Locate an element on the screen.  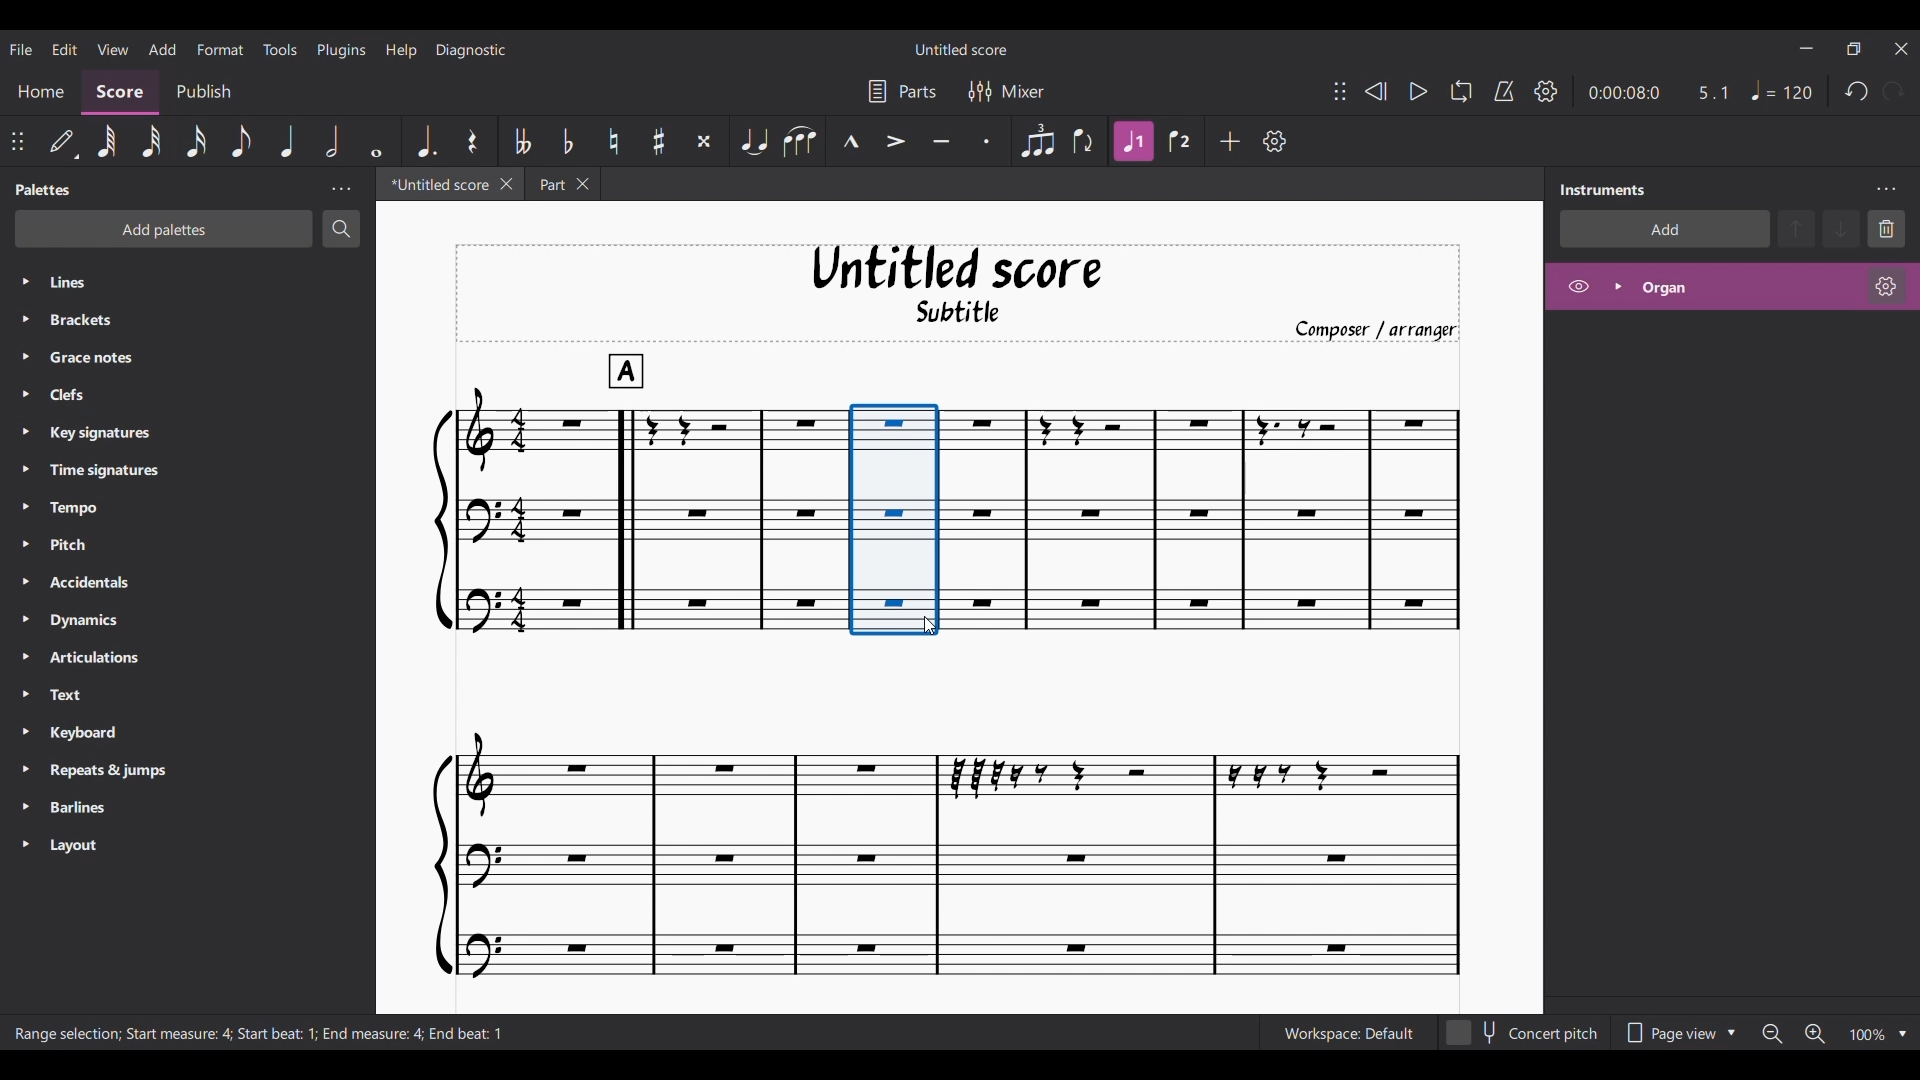
Quarter note is located at coordinates (288, 141).